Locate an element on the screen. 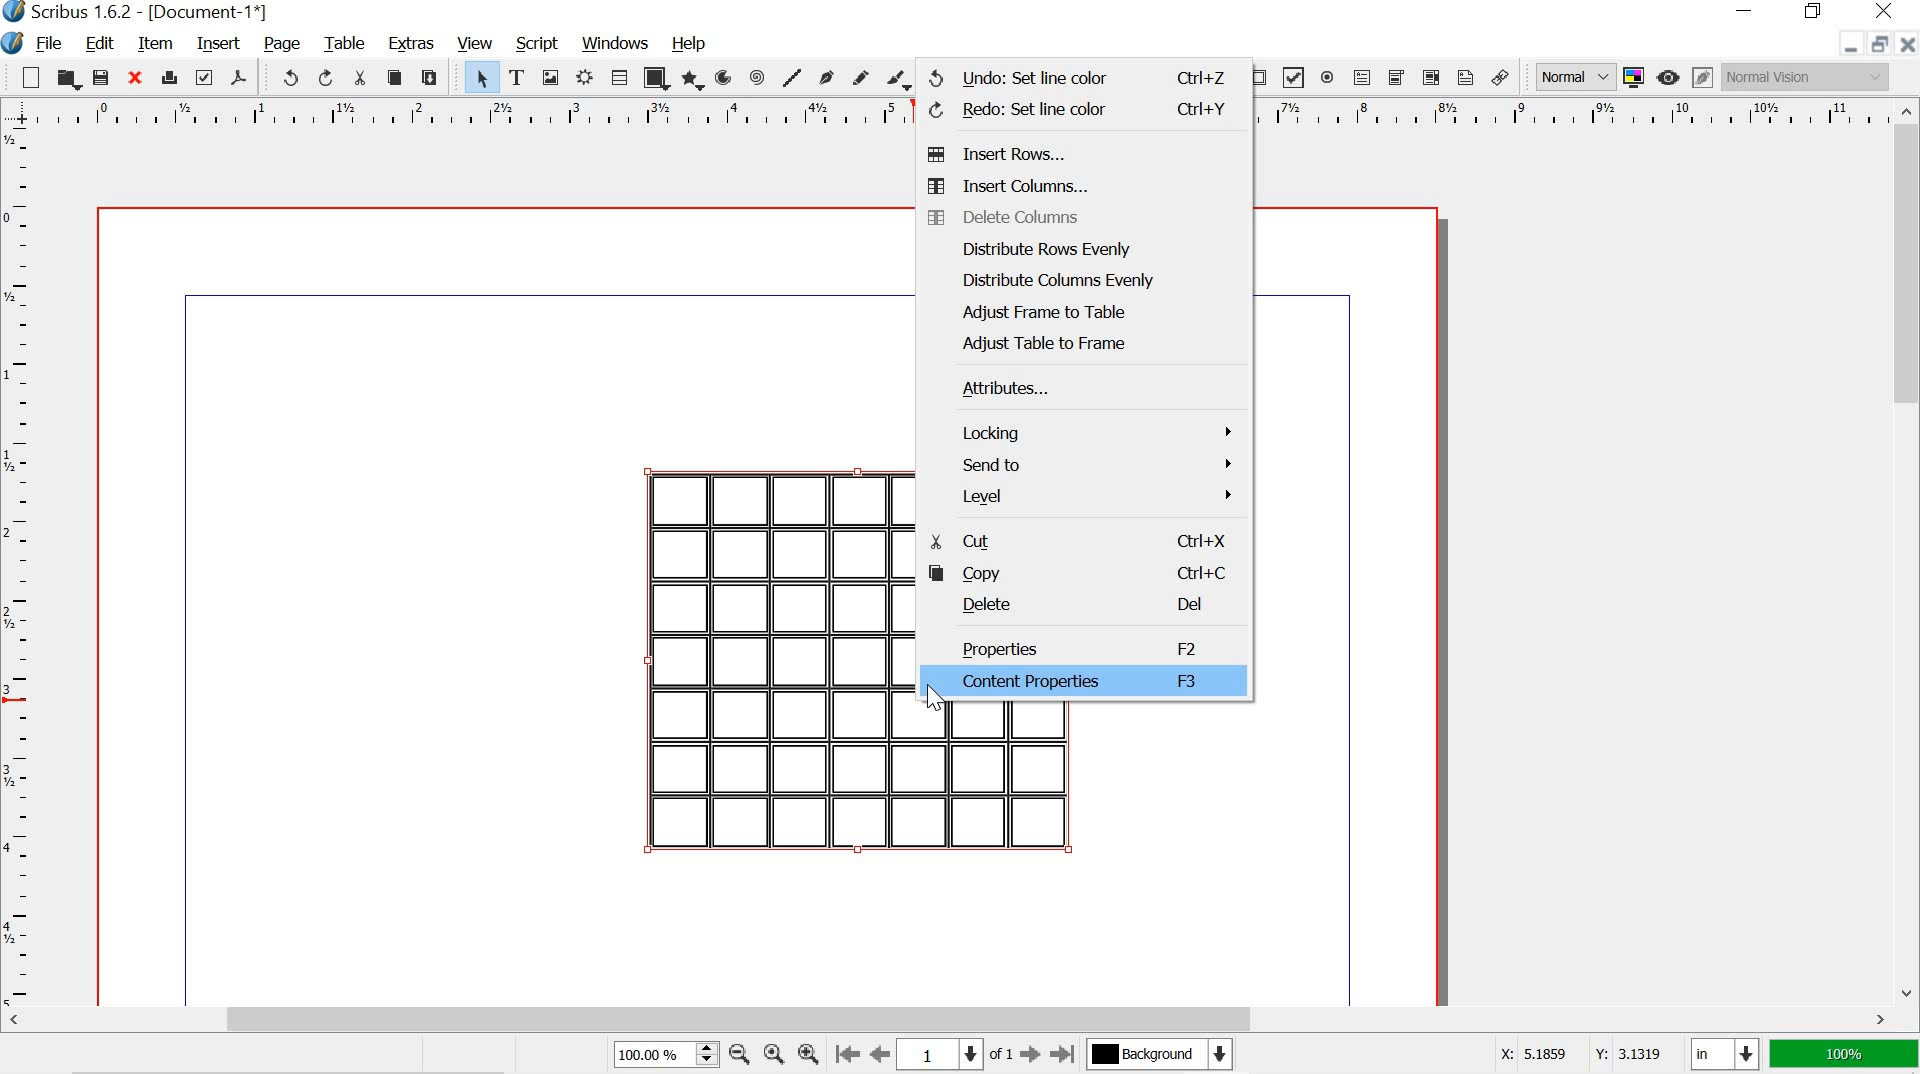 This screenshot has width=1920, height=1074. delete columns is located at coordinates (1086, 216).